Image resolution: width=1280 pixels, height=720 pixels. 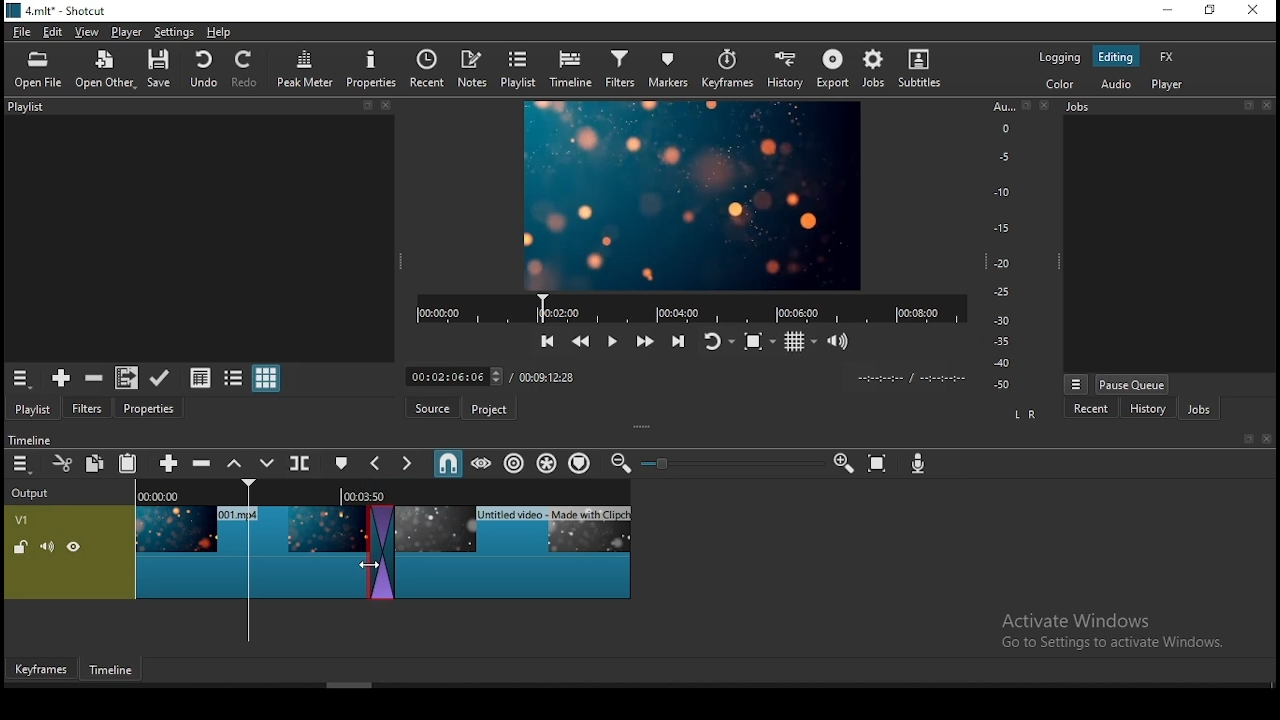 What do you see at coordinates (201, 376) in the screenshot?
I see `view as details` at bounding box center [201, 376].